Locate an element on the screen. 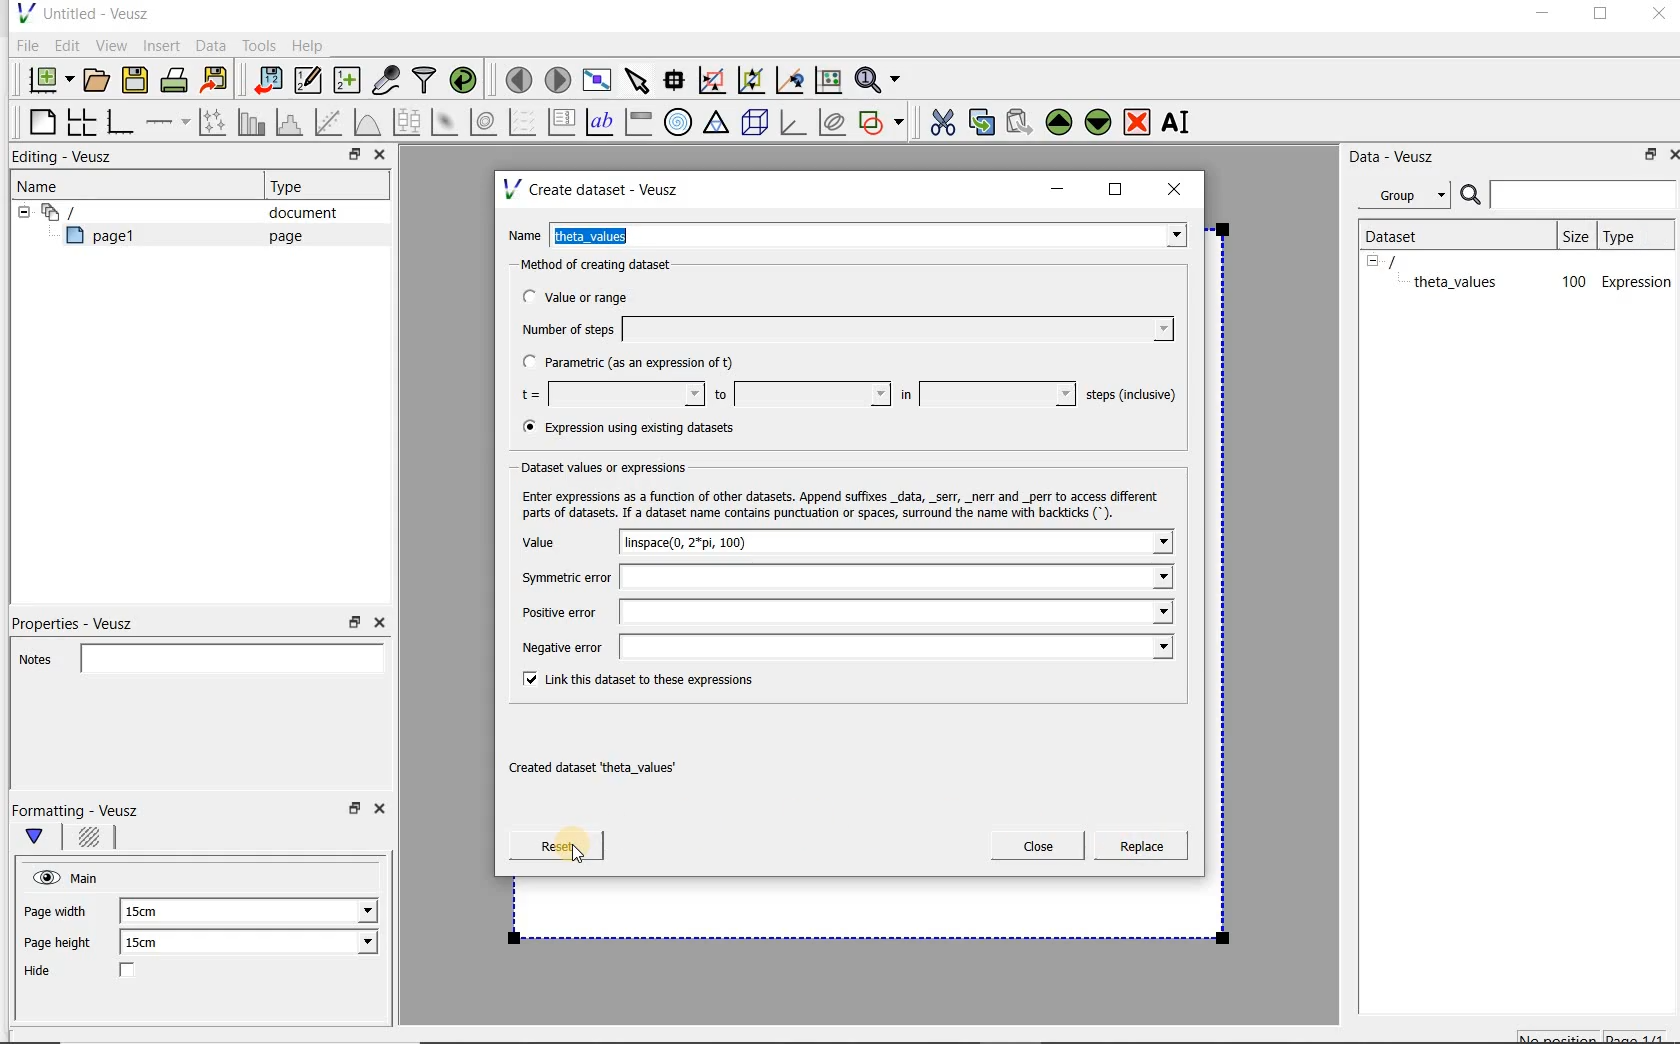  Export to graphics format is located at coordinates (215, 82).